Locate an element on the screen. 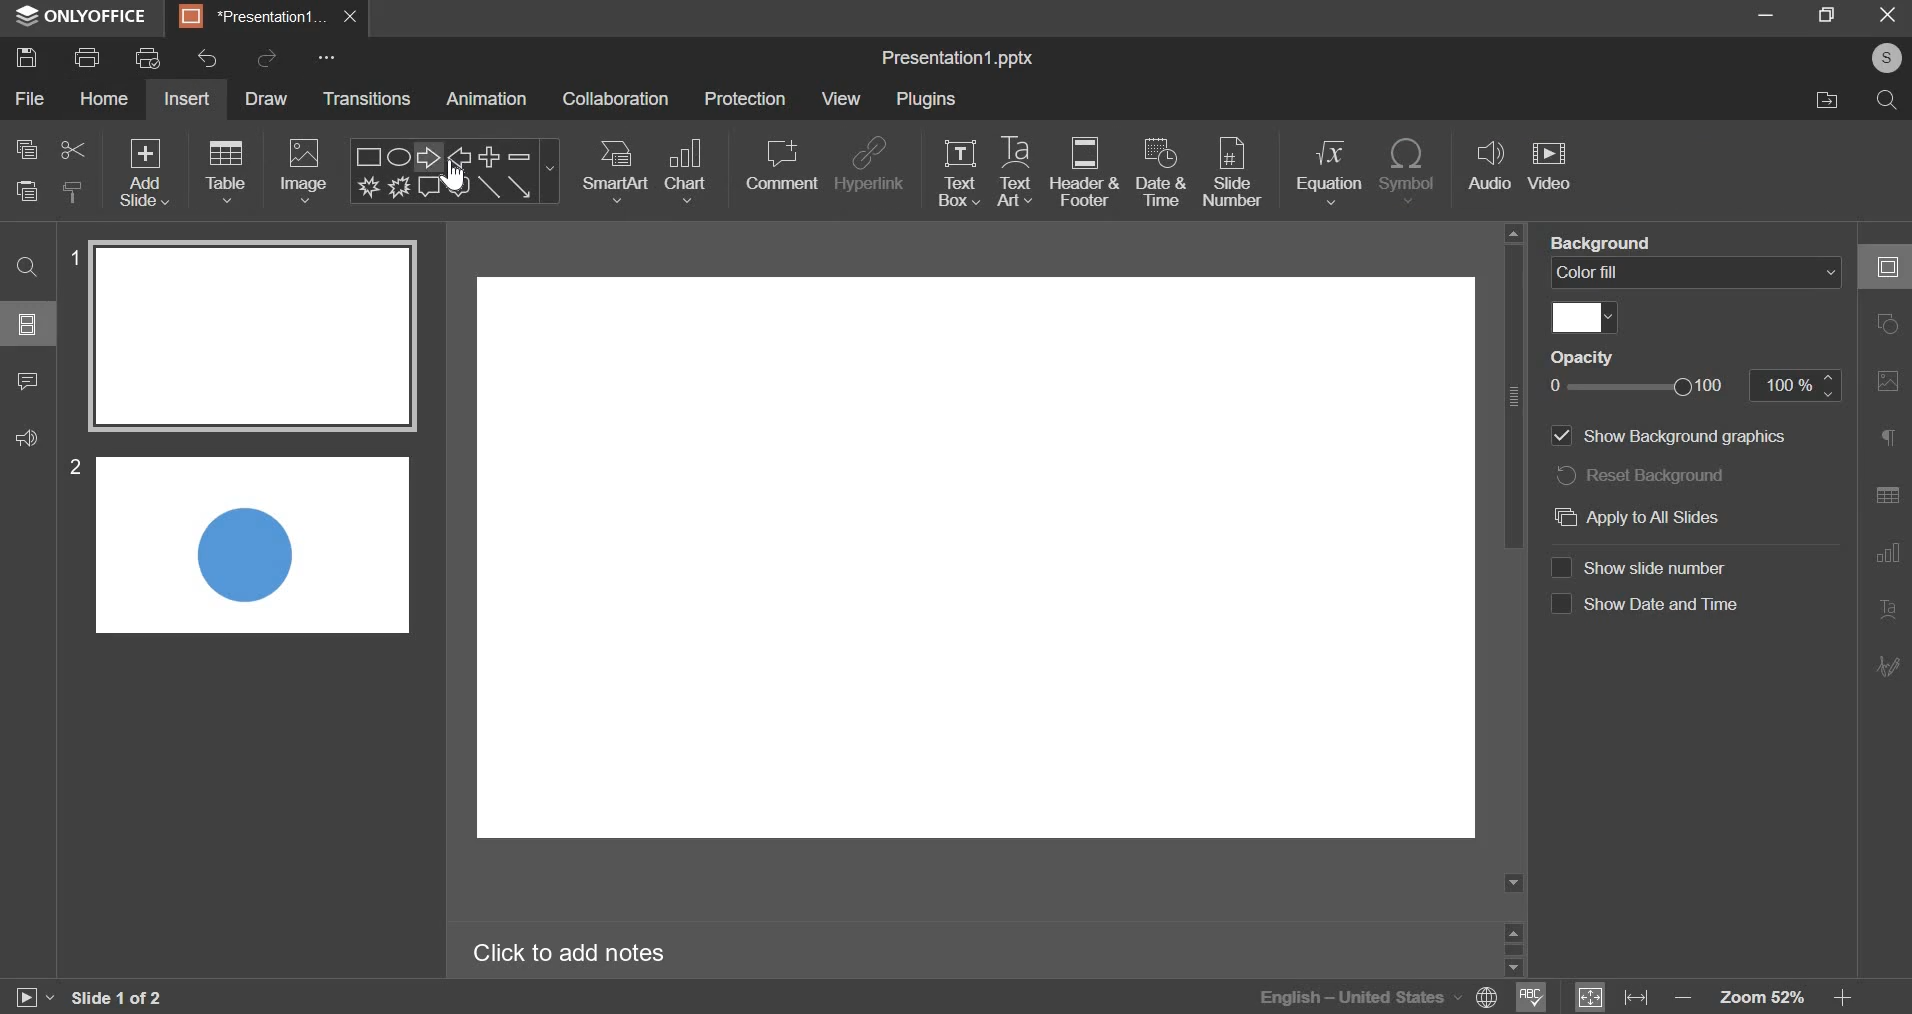  plugins is located at coordinates (927, 99).